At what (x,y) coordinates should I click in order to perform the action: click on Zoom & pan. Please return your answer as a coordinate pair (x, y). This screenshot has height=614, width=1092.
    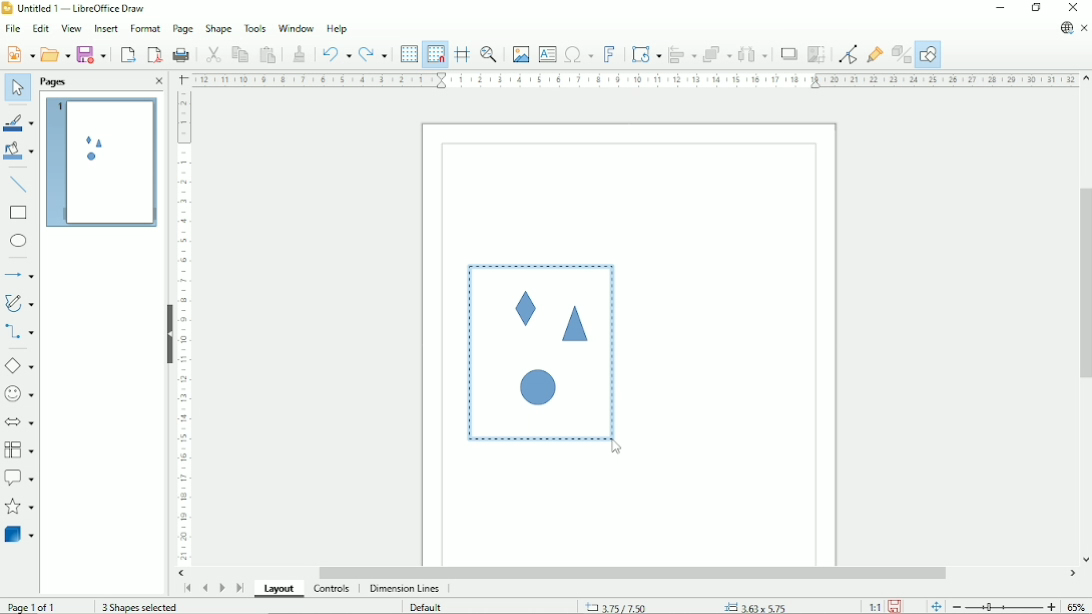
    Looking at the image, I should click on (488, 54).